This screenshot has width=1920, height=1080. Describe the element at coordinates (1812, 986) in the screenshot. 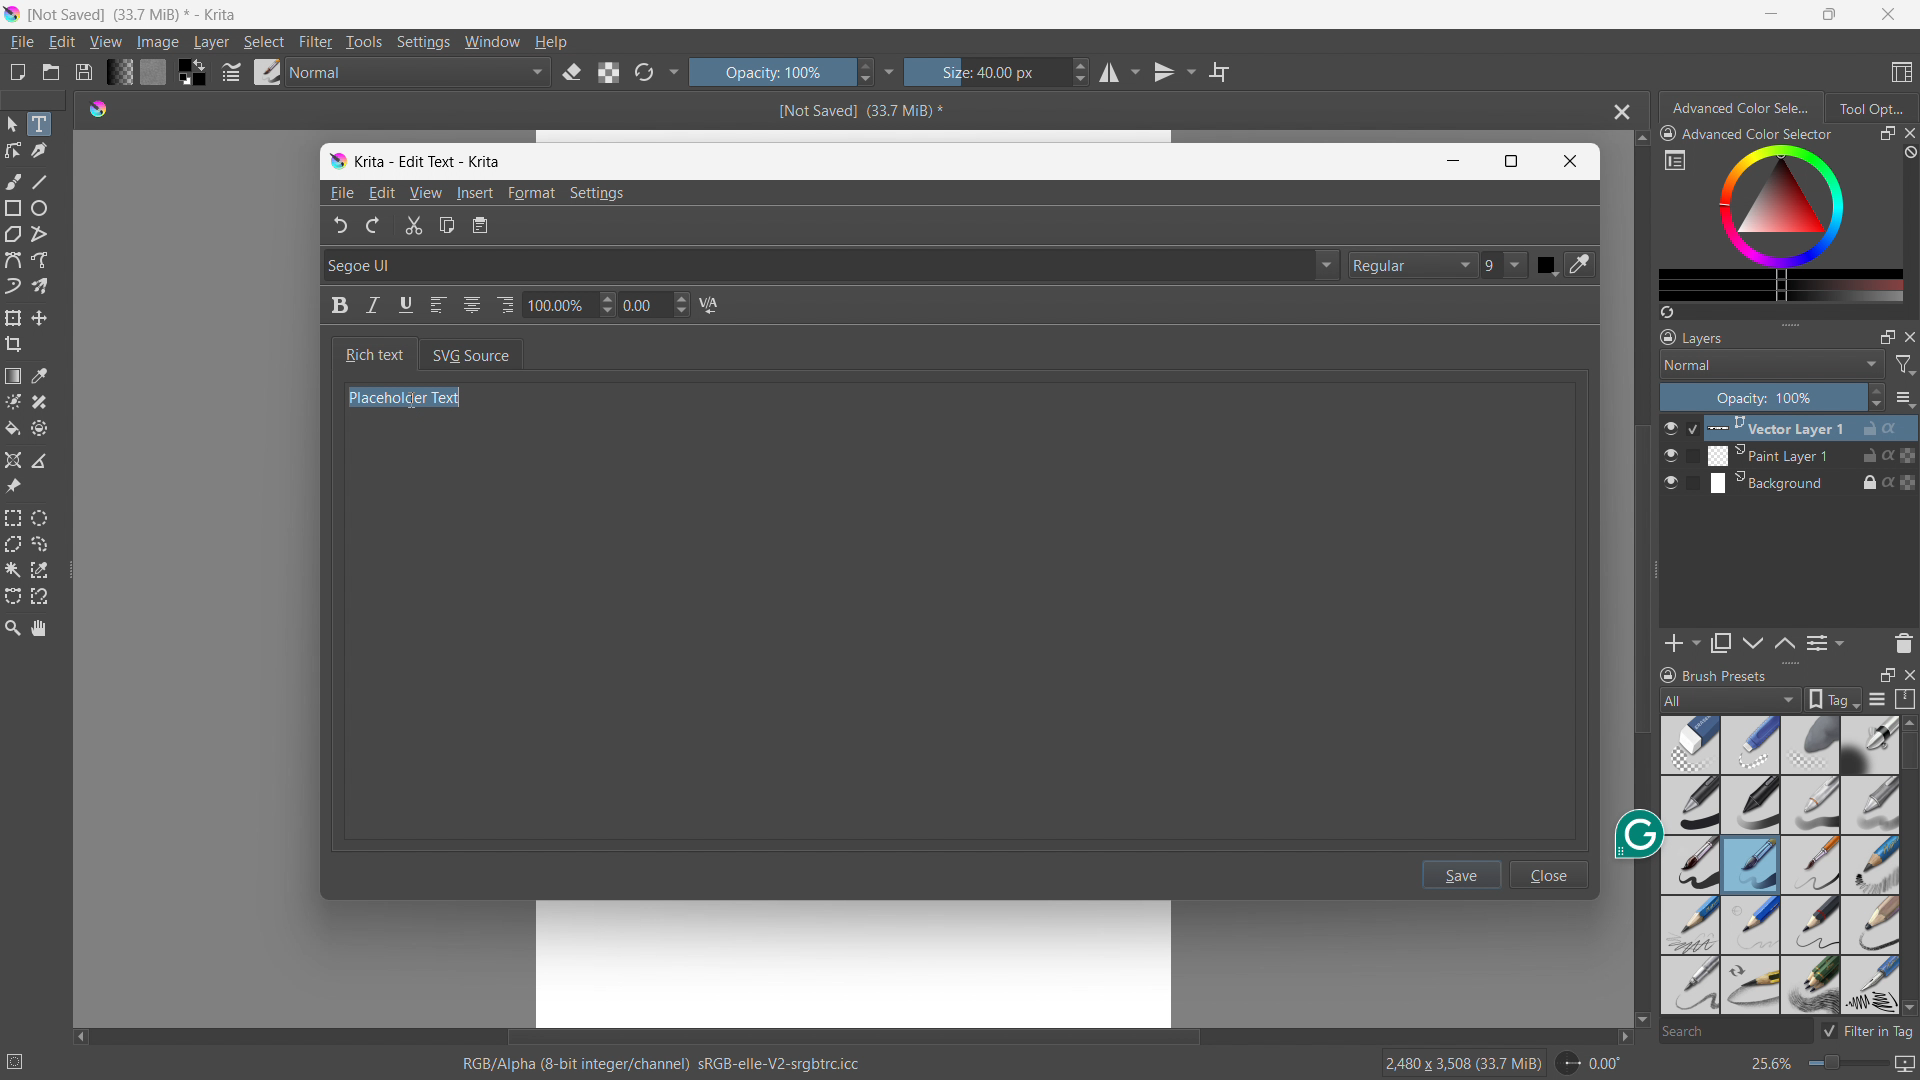

I see `multi pencil ` at that location.